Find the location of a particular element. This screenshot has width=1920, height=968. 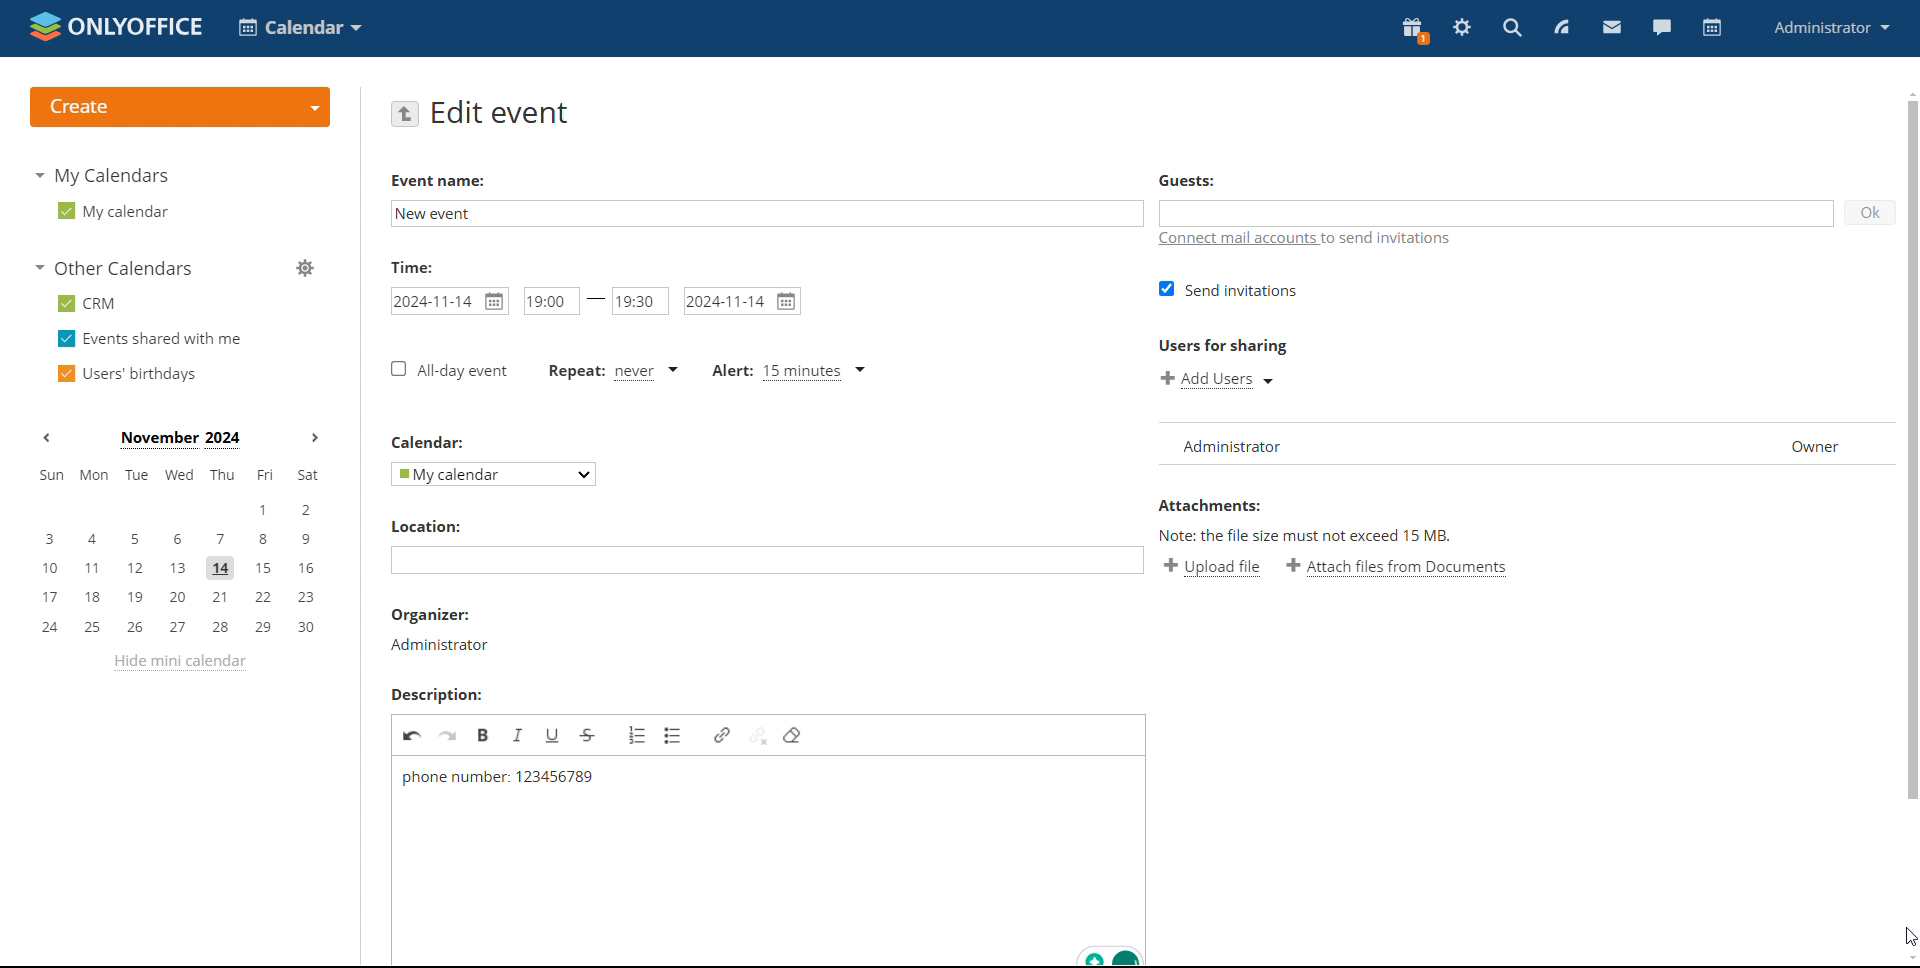

insert/remove numbered list is located at coordinates (637, 734).